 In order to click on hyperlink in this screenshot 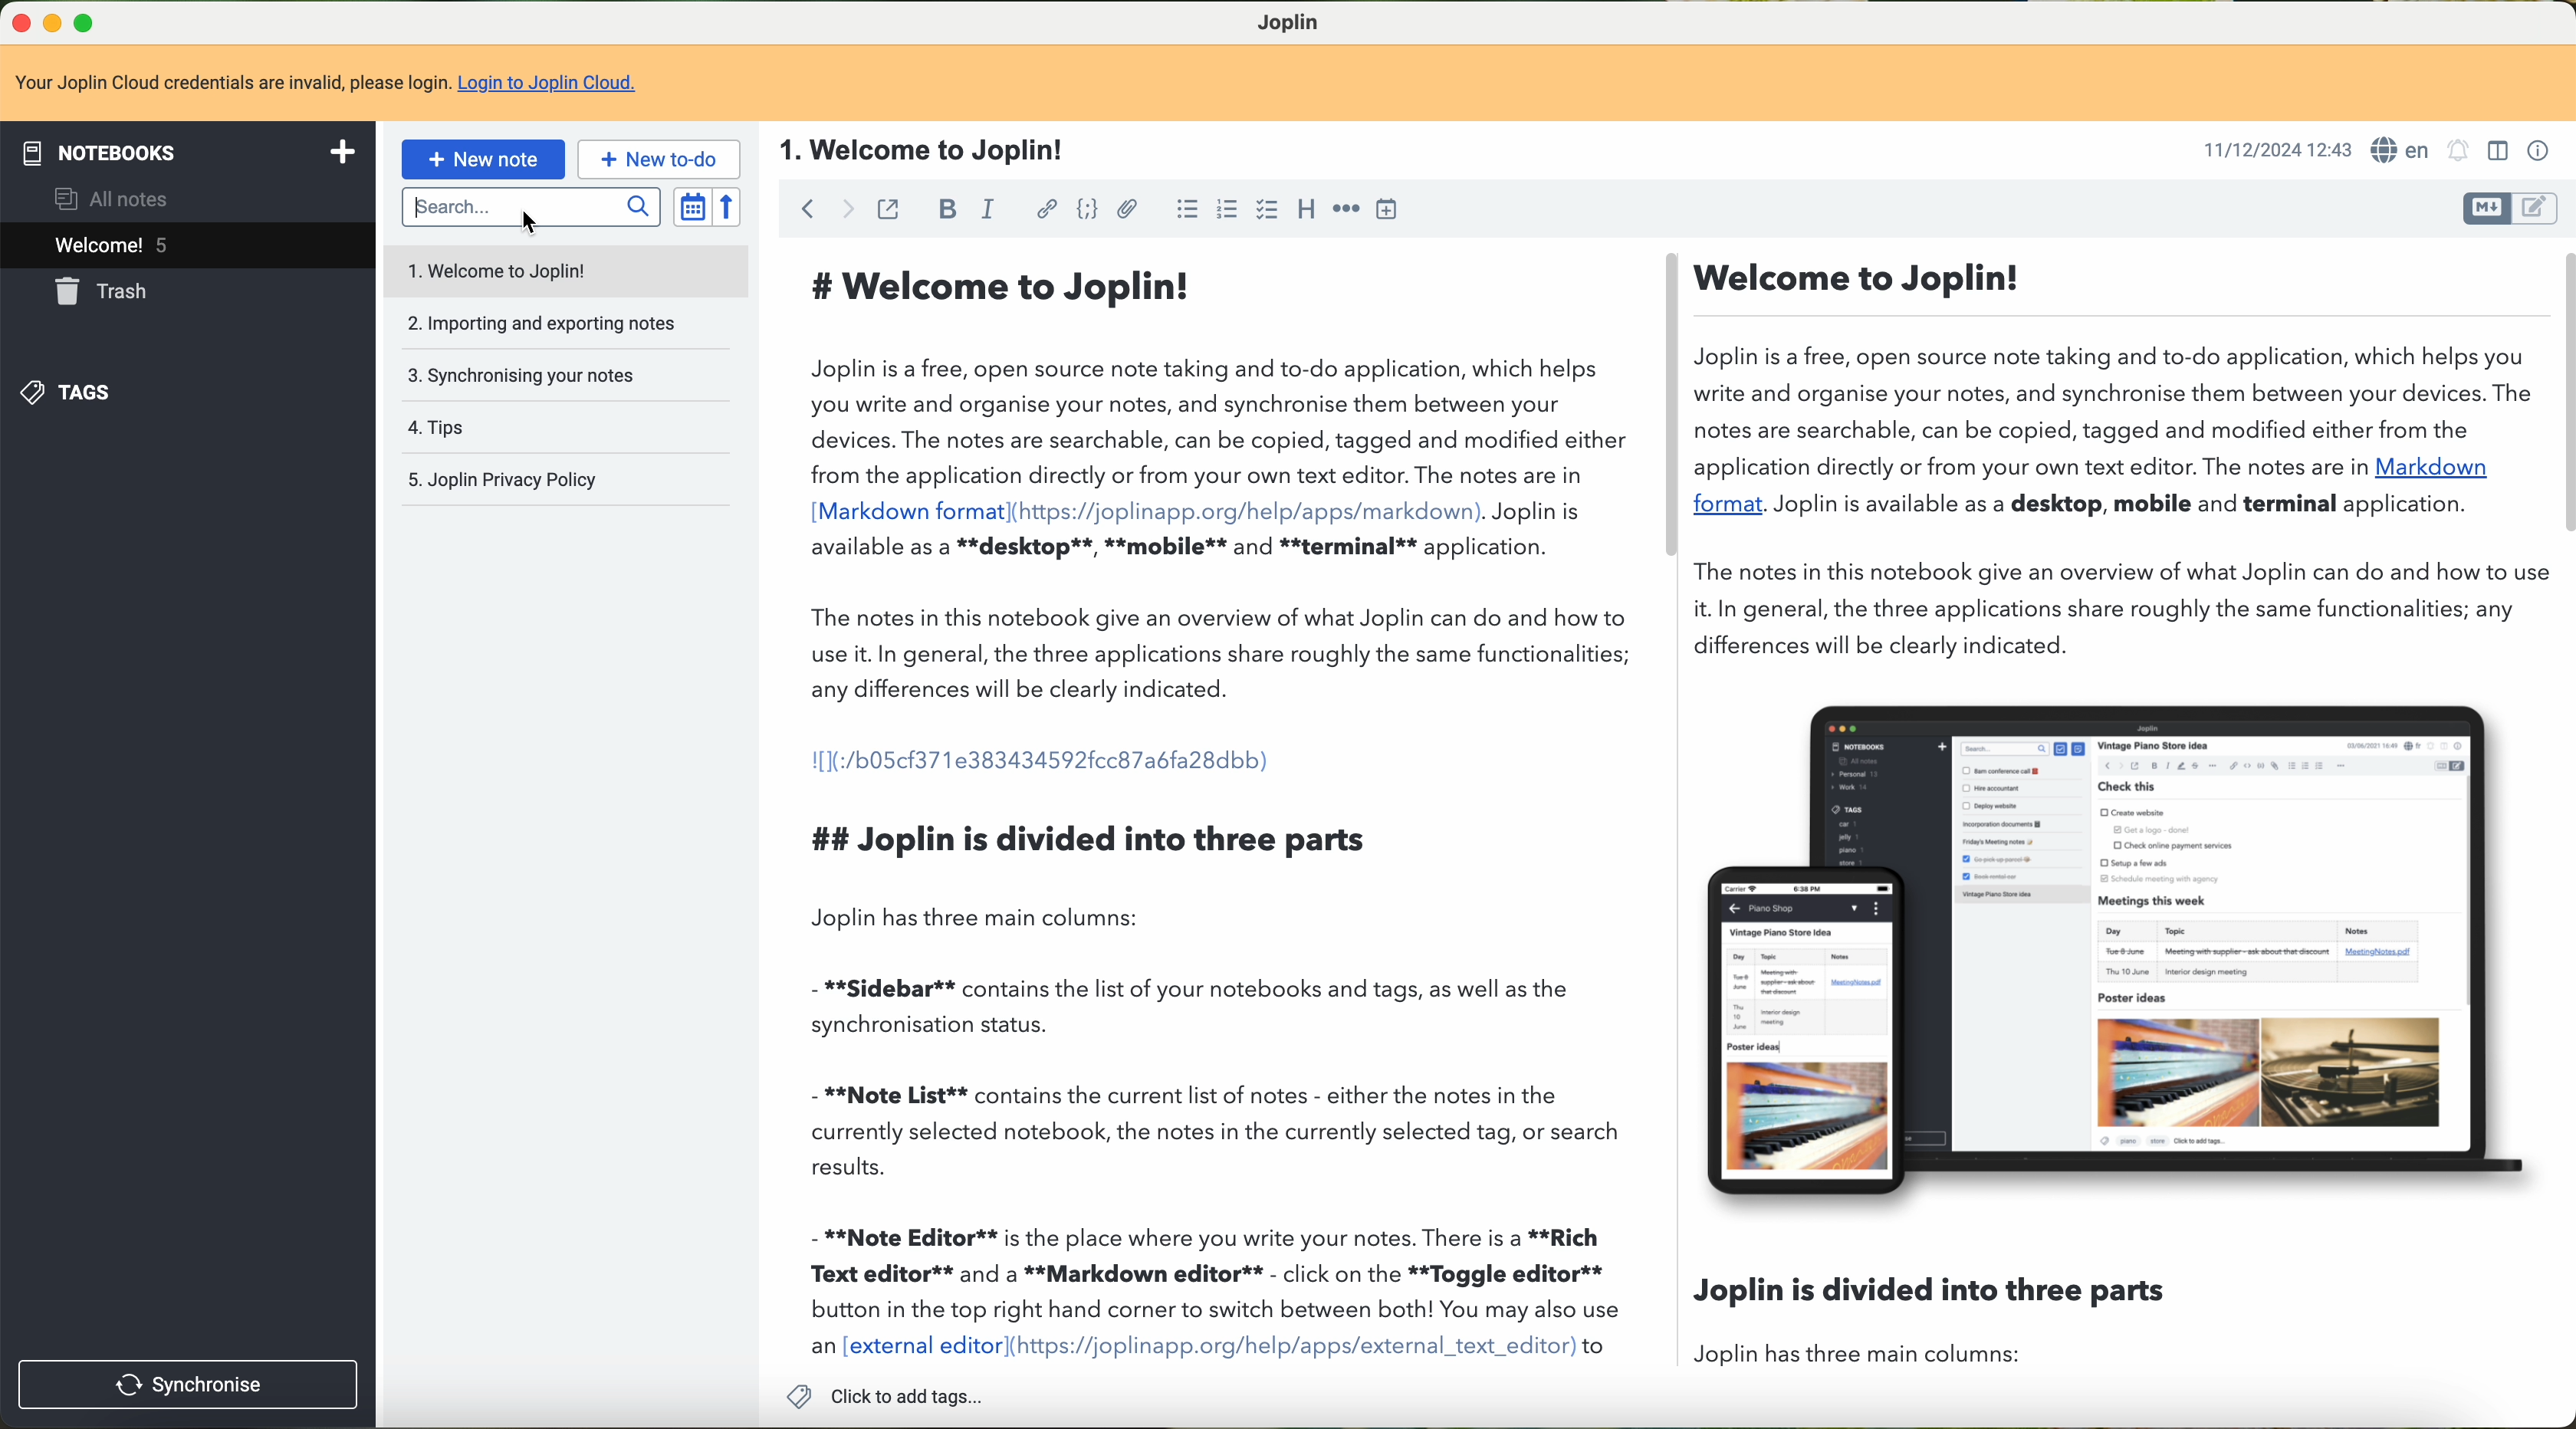, I will do `click(1043, 211)`.